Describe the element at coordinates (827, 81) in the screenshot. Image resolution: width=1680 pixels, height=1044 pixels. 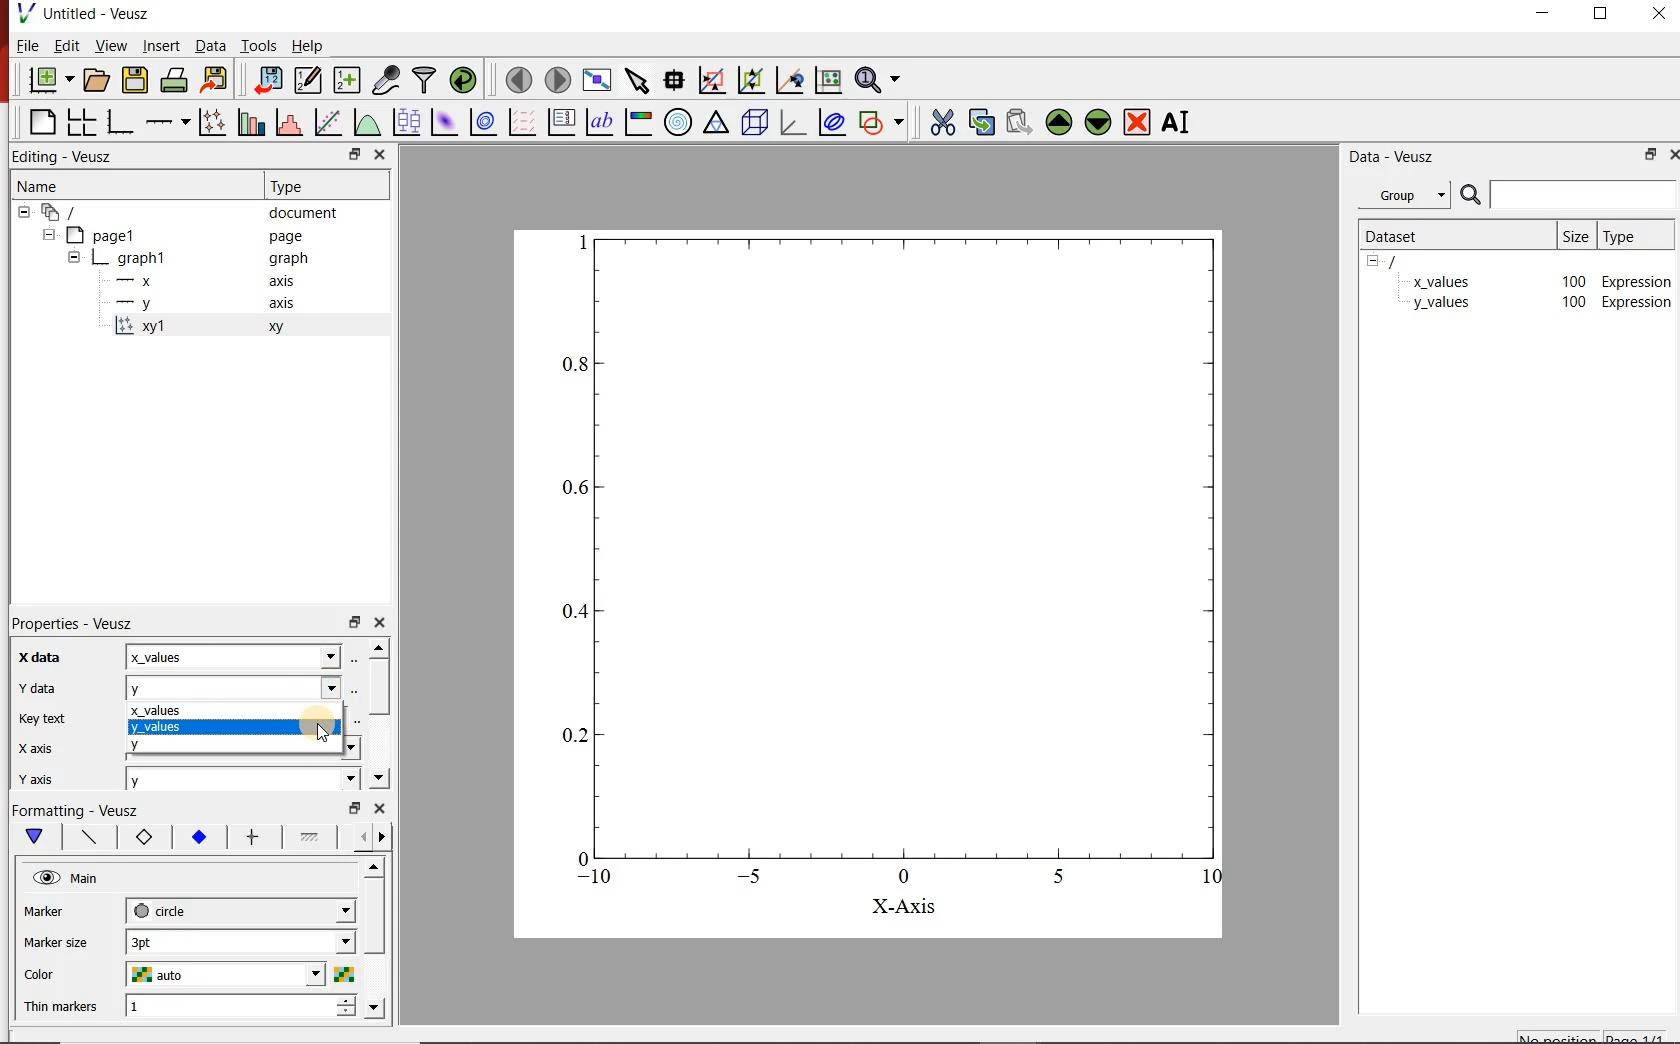
I see `click to reset graph axes` at that location.